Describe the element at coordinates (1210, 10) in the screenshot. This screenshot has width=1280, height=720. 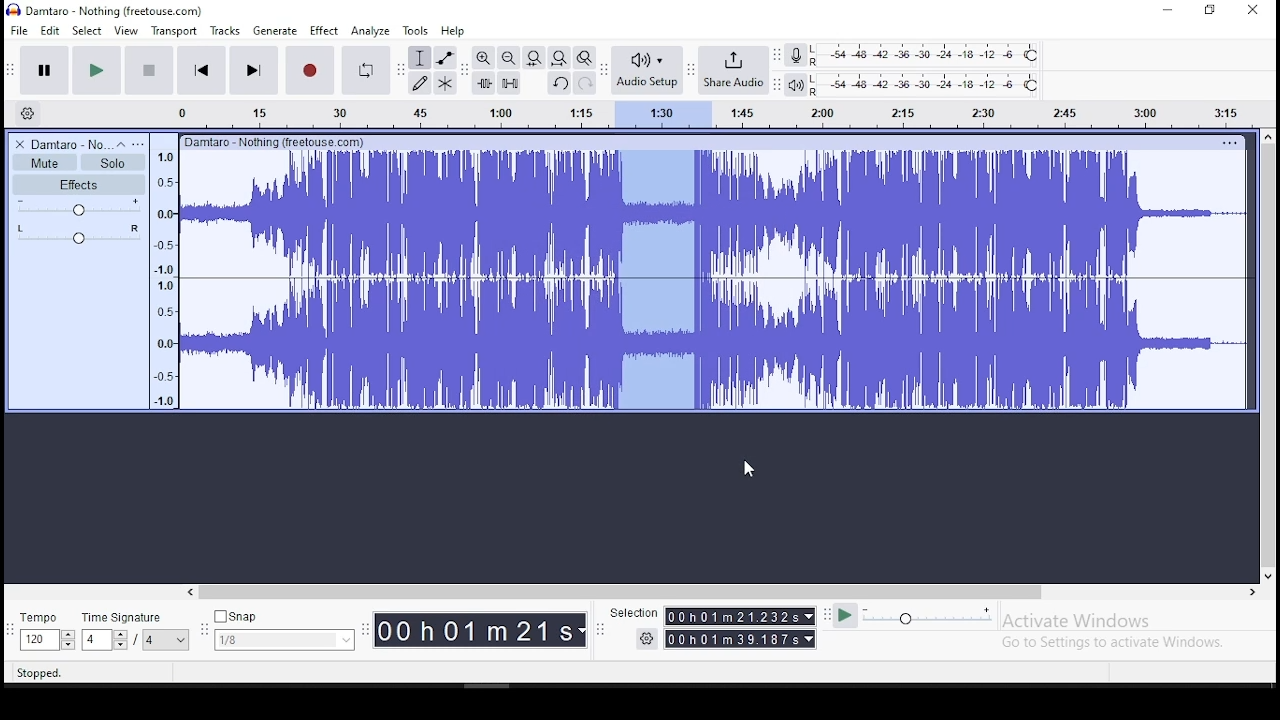
I see `Maximize` at that location.